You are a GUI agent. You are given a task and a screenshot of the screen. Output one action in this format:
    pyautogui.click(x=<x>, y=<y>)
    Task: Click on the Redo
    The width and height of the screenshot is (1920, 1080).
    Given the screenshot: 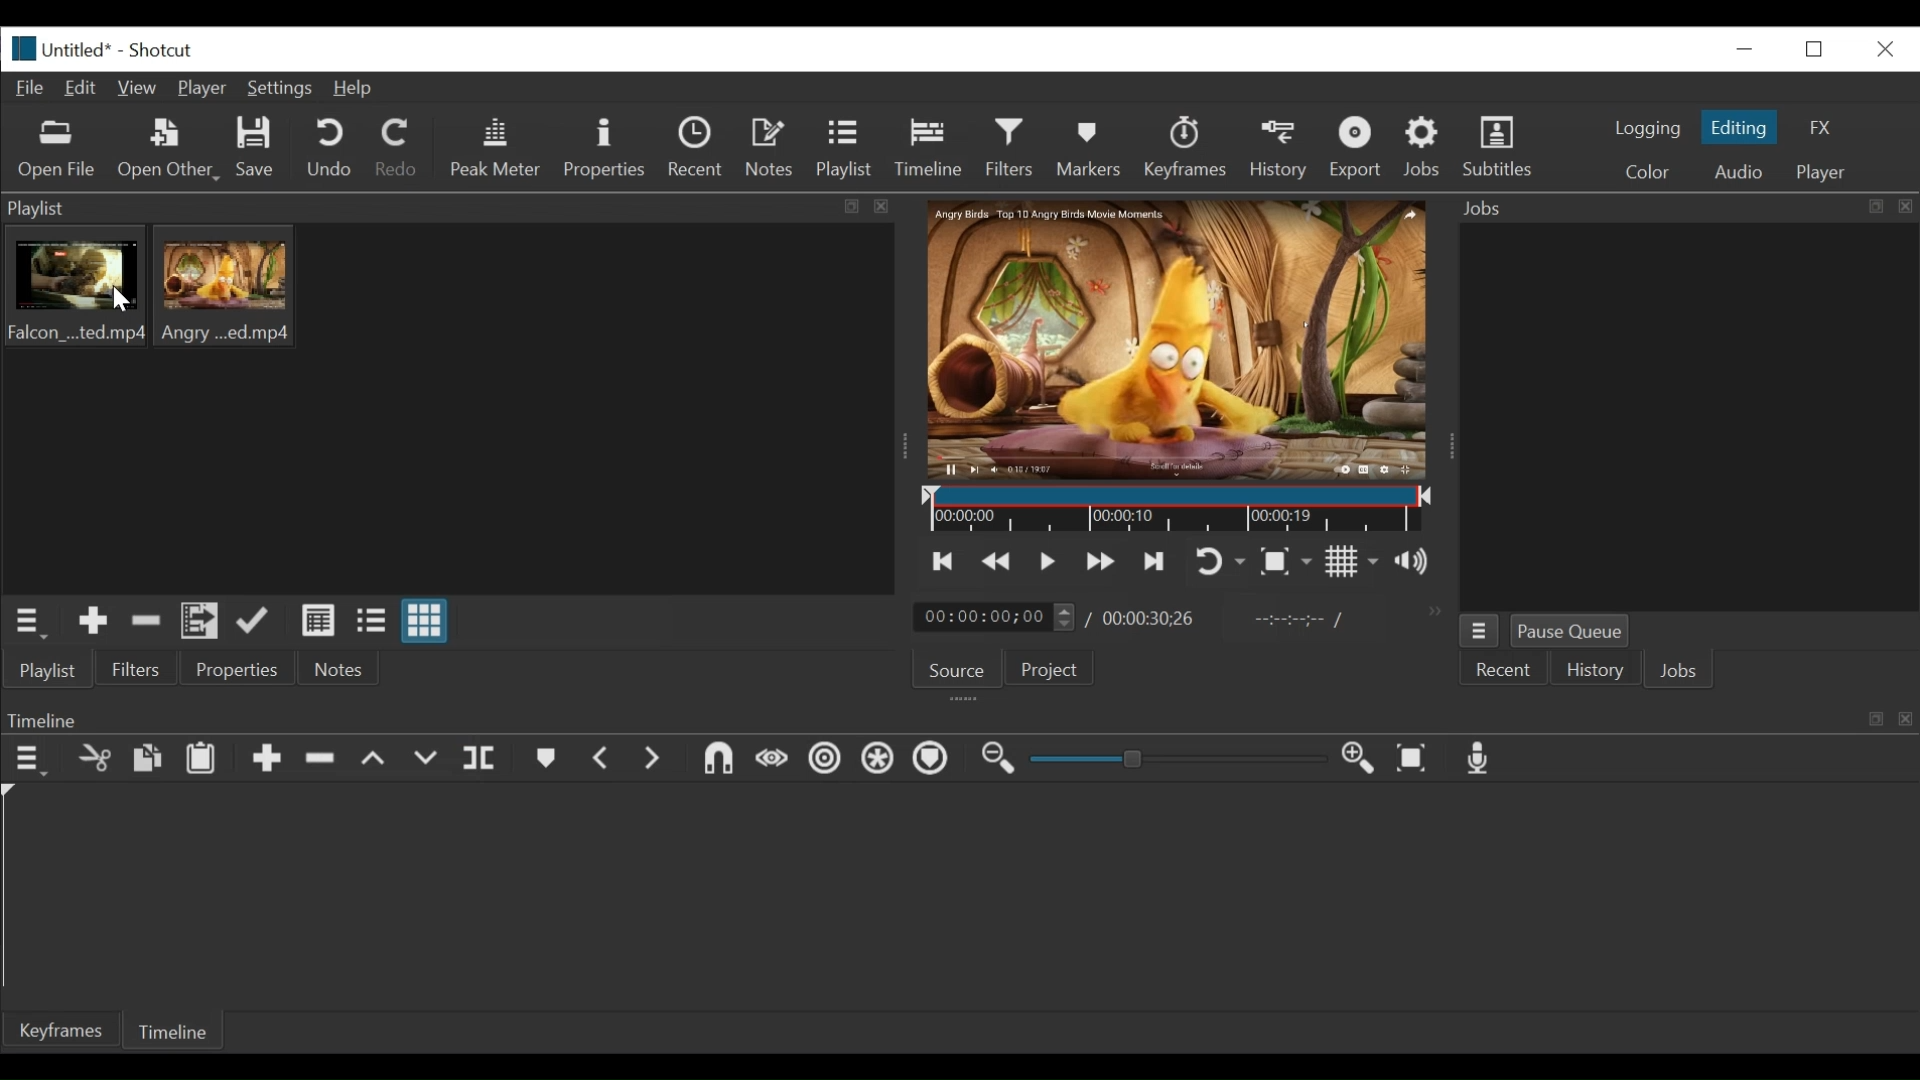 What is the action you would take?
    pyautogui.click(x=397, y=151)
    